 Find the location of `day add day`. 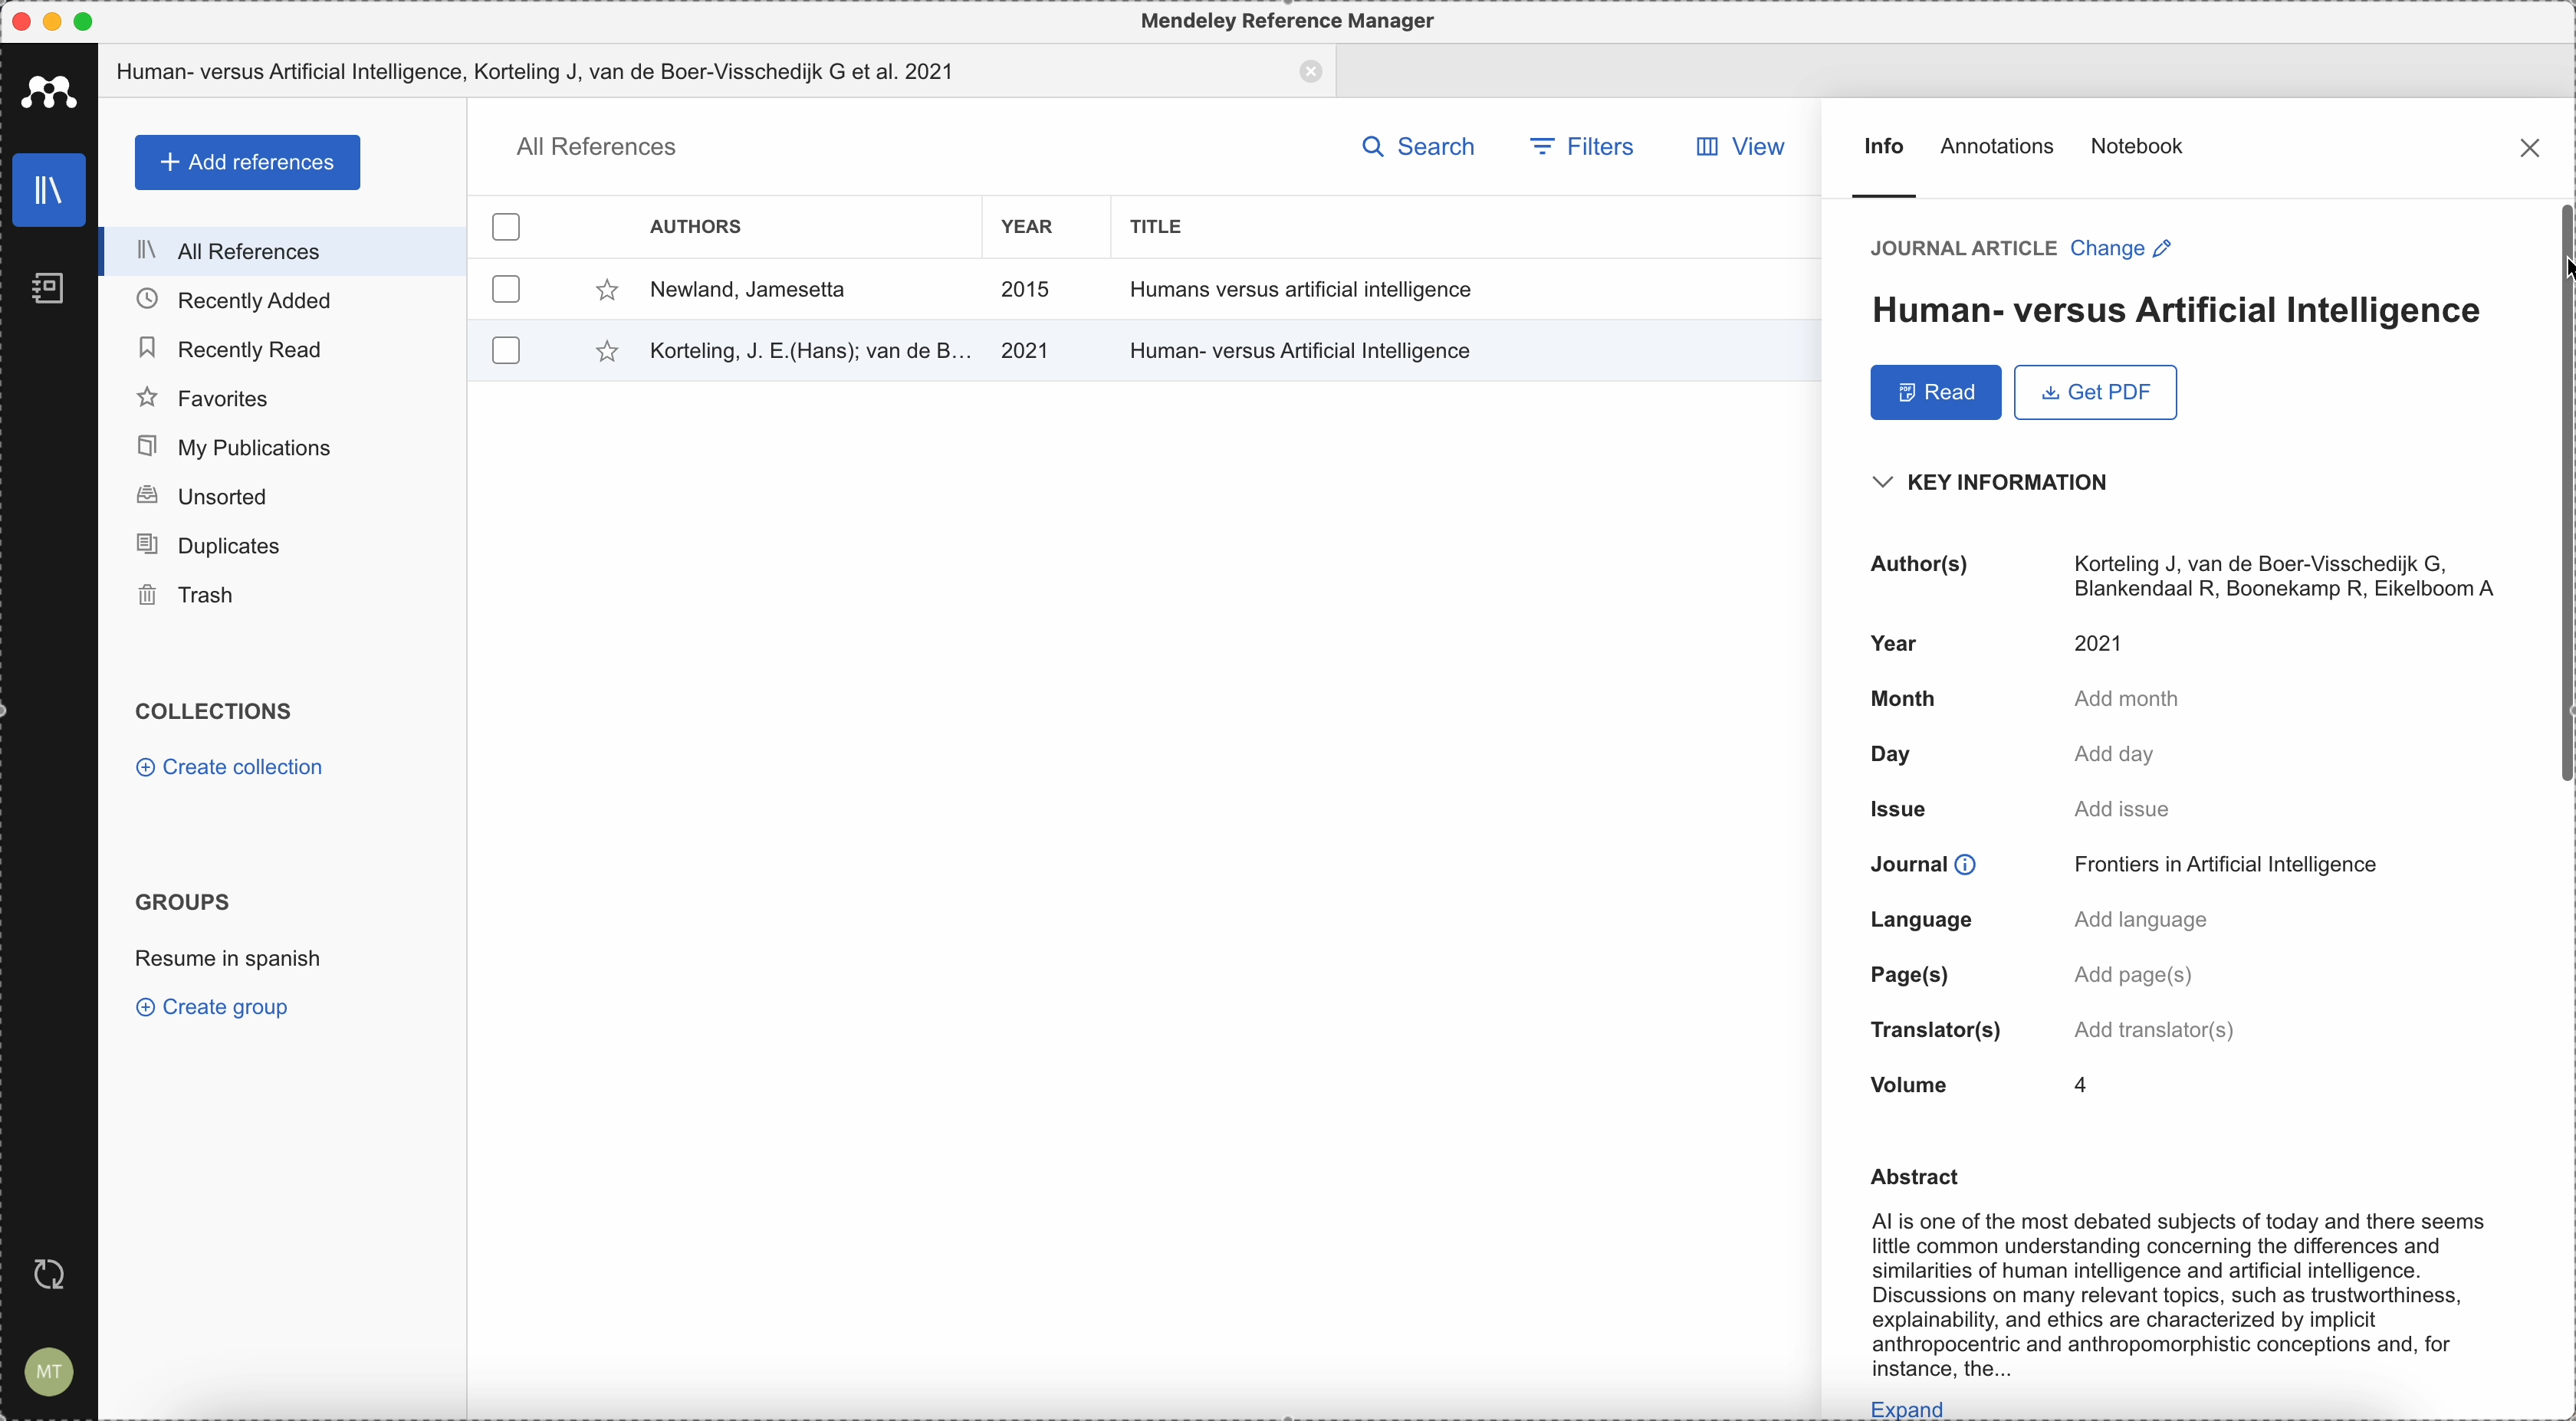

day add day is located at coordinates (2003, 752).